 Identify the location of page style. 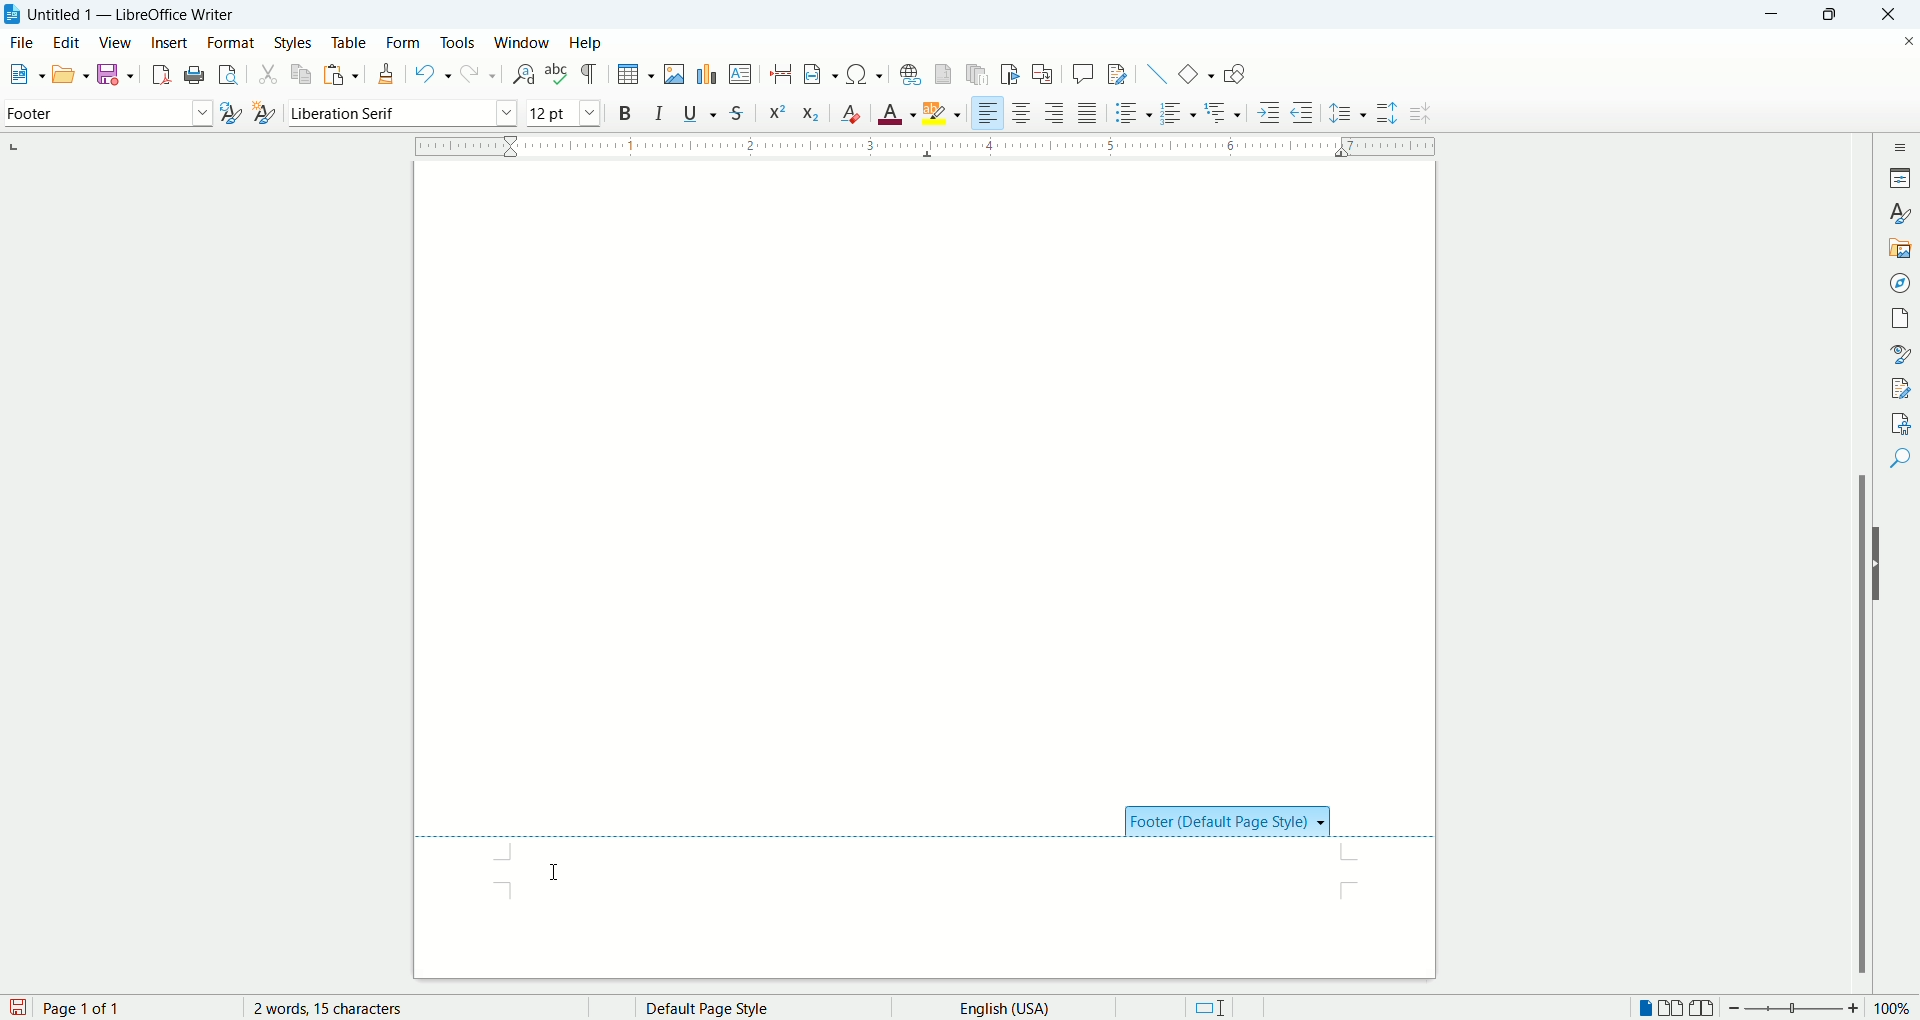
(745, 1008).